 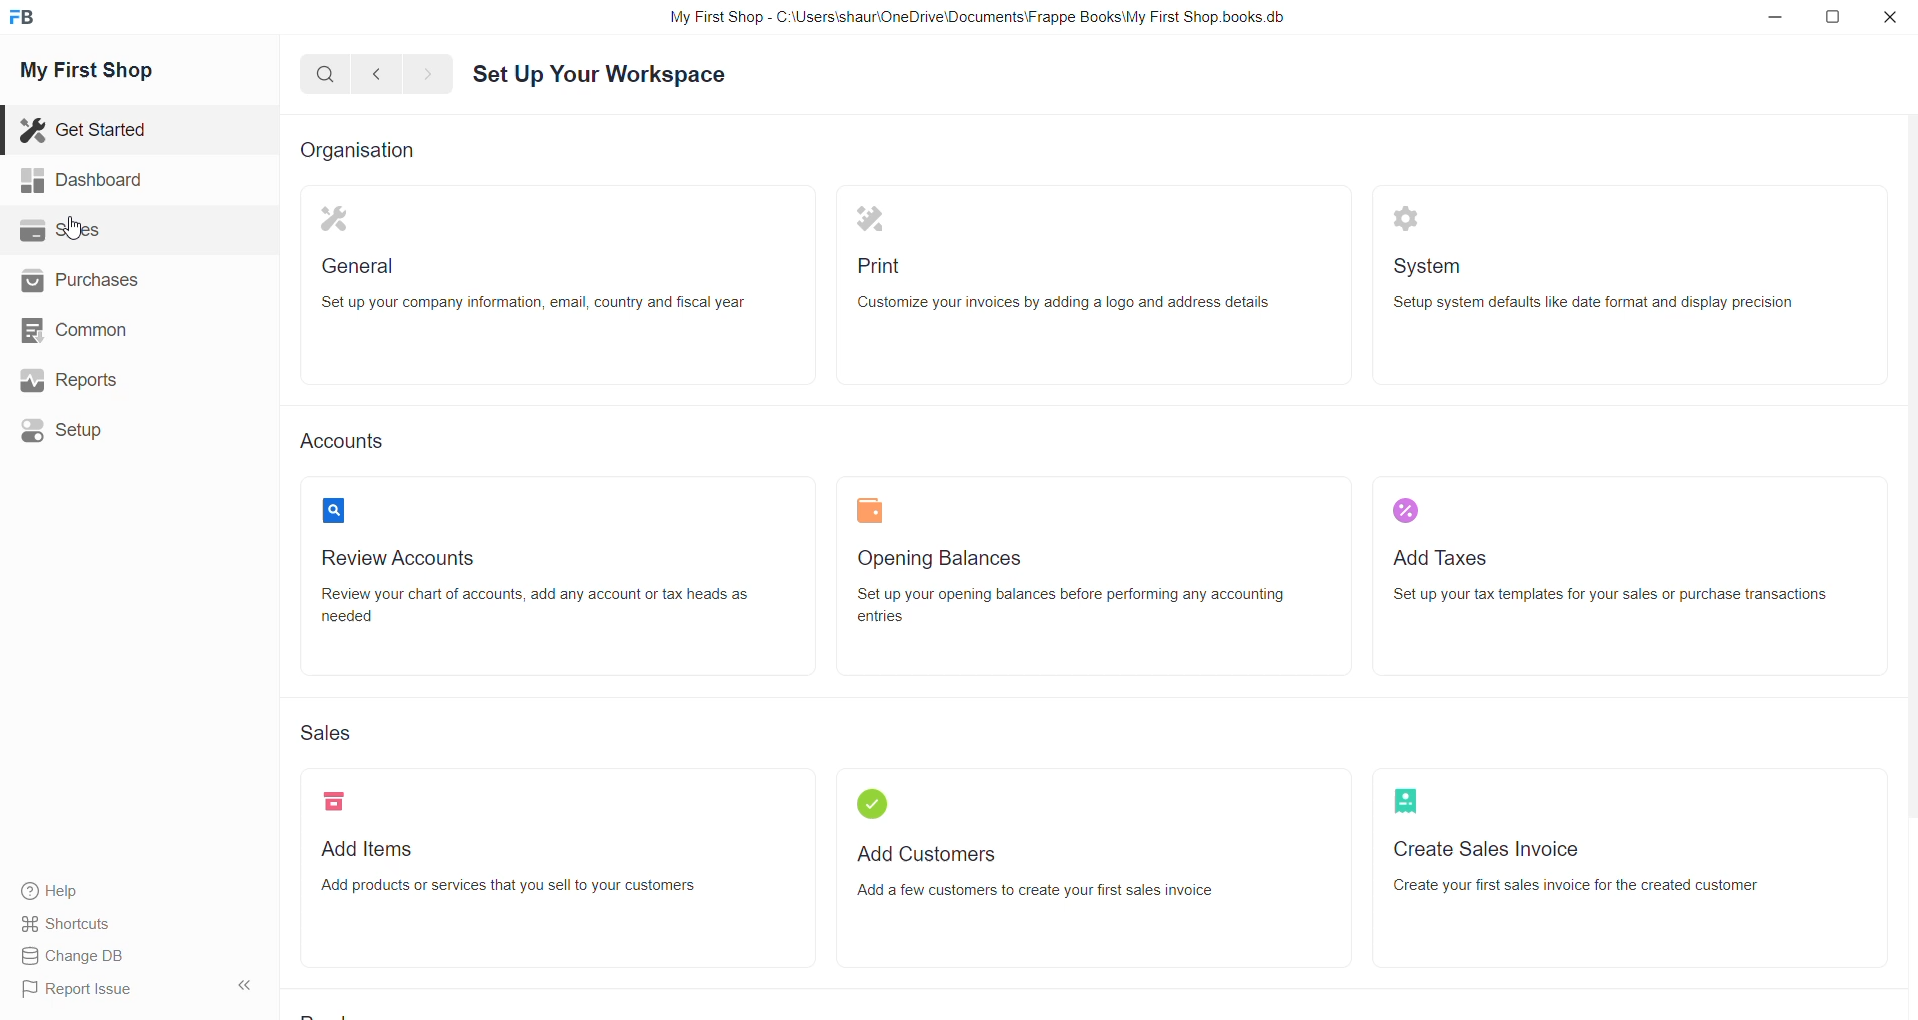 What do you see at coordinates (67, 923) in the screenshot?
I see `Shortcuts` at bounding box center [67, 923].